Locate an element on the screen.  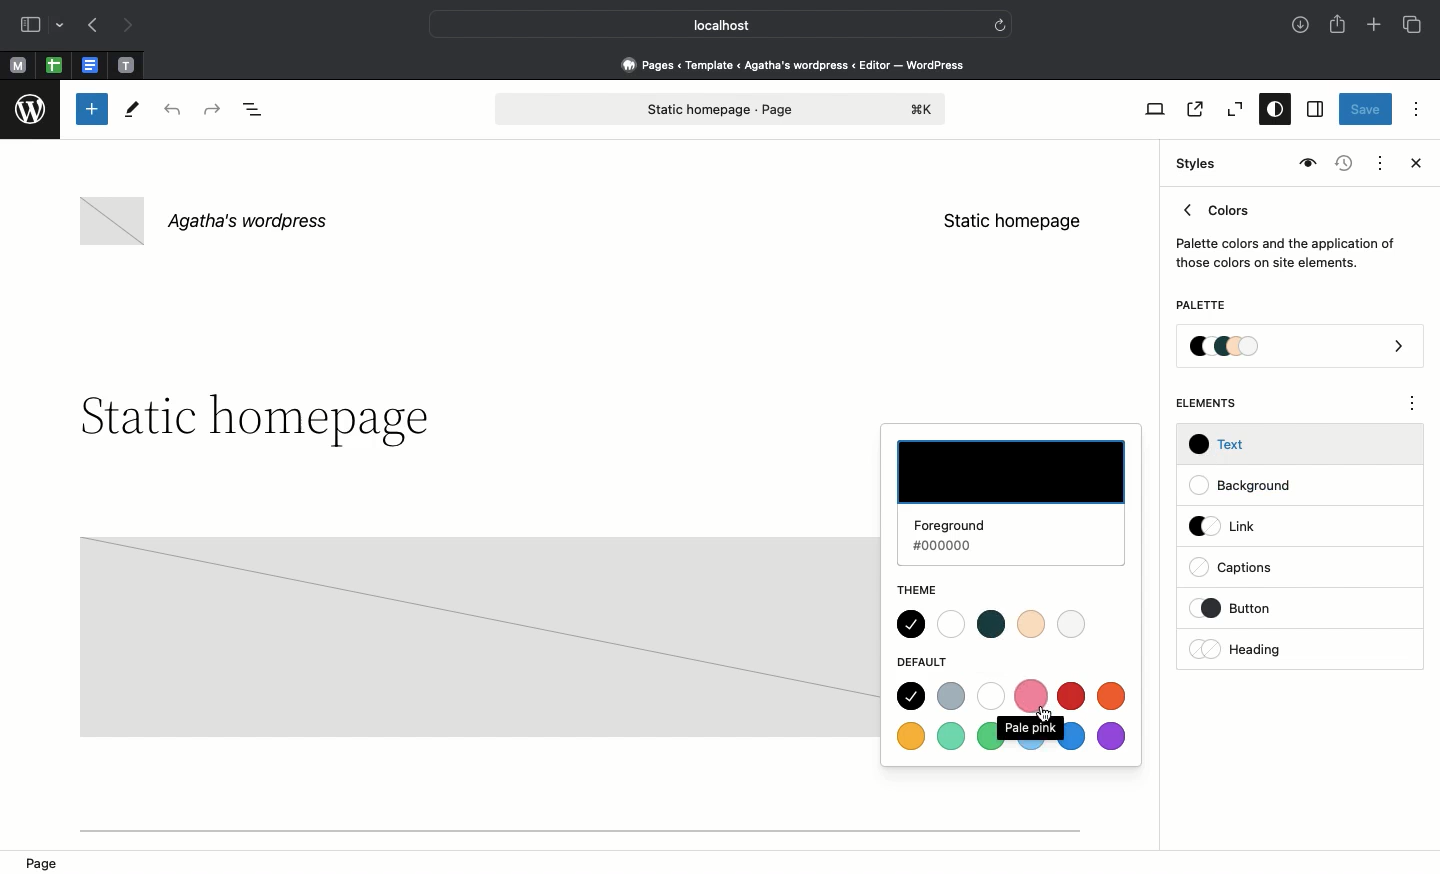
drop-down is located at coordinates (63, 26).